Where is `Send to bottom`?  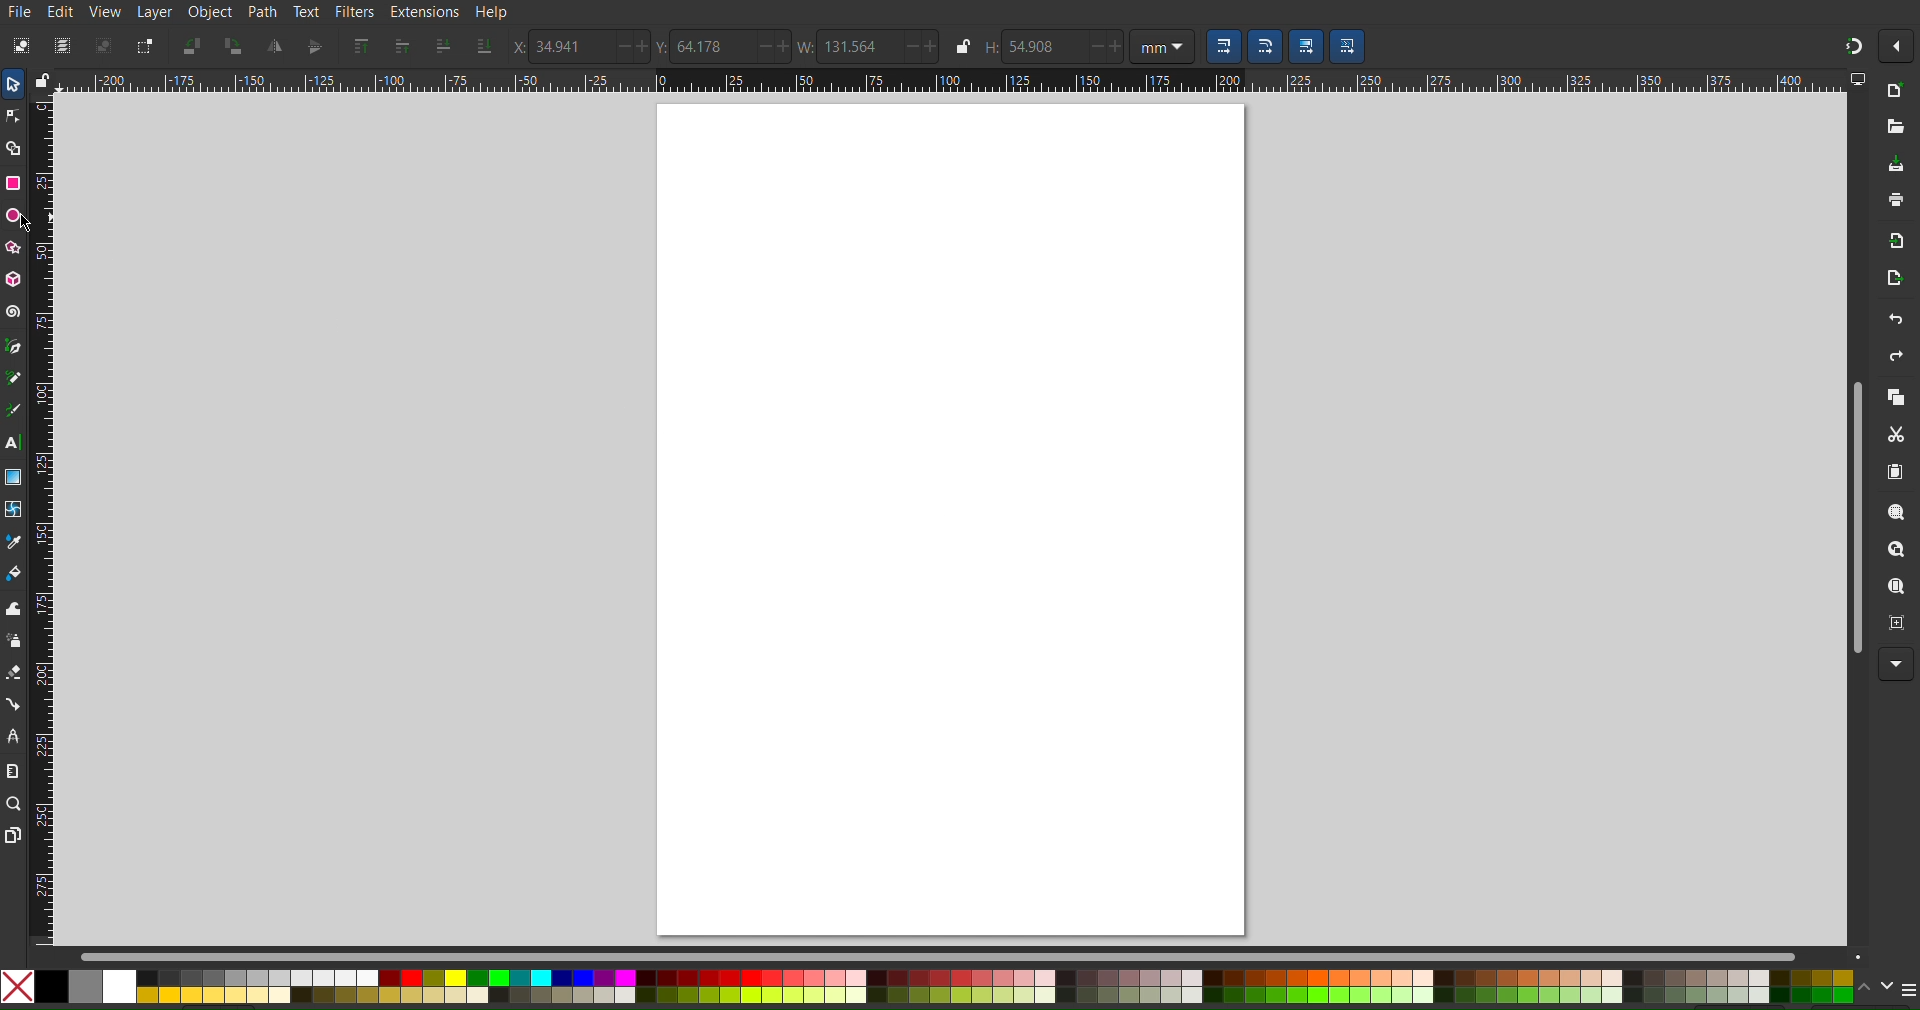
Send to bottom is located at coordinates (482, 45).